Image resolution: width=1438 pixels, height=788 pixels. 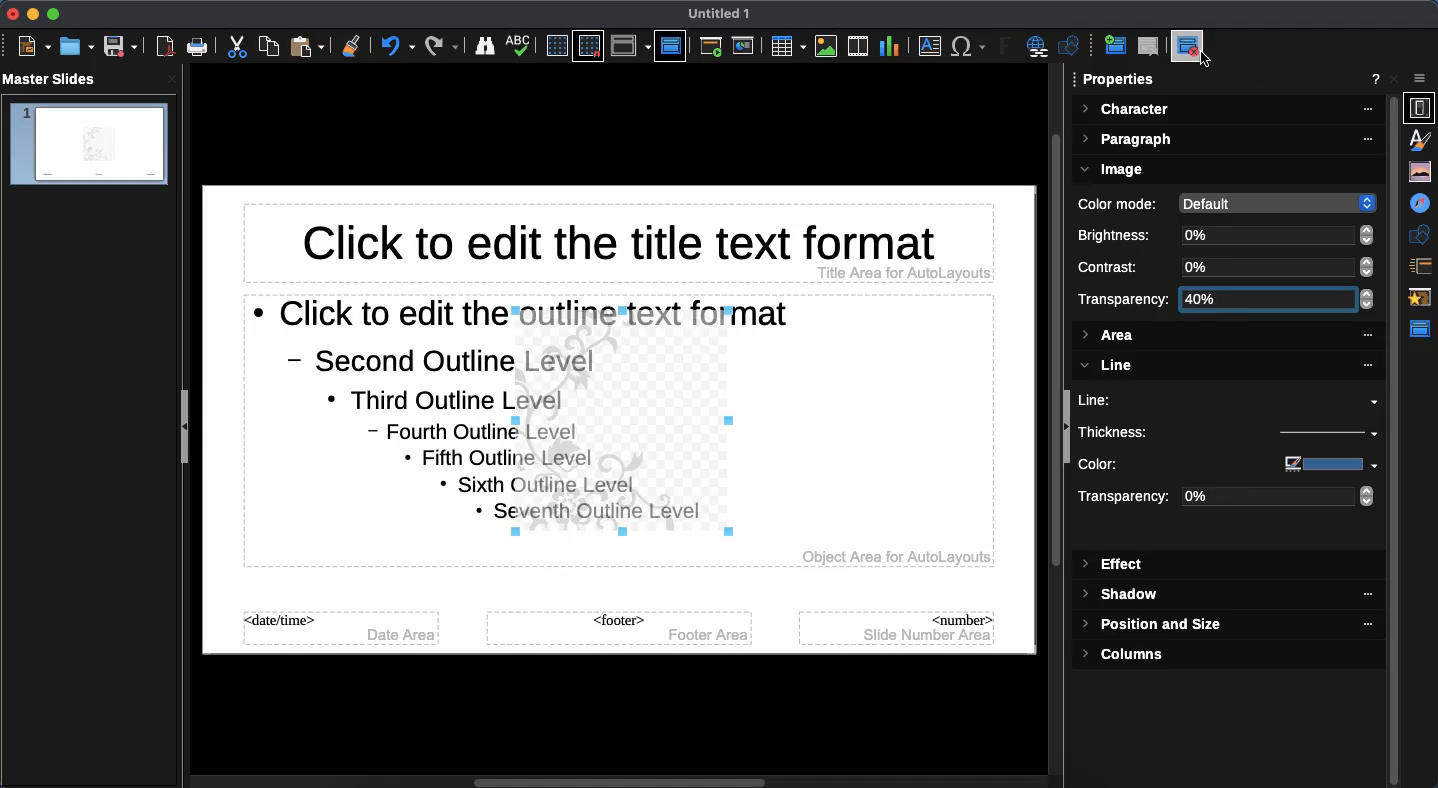 What do you see at coordinates (1422, 171) in the screenshot?
I see `Gallery` at bounding box center [1422, 171].